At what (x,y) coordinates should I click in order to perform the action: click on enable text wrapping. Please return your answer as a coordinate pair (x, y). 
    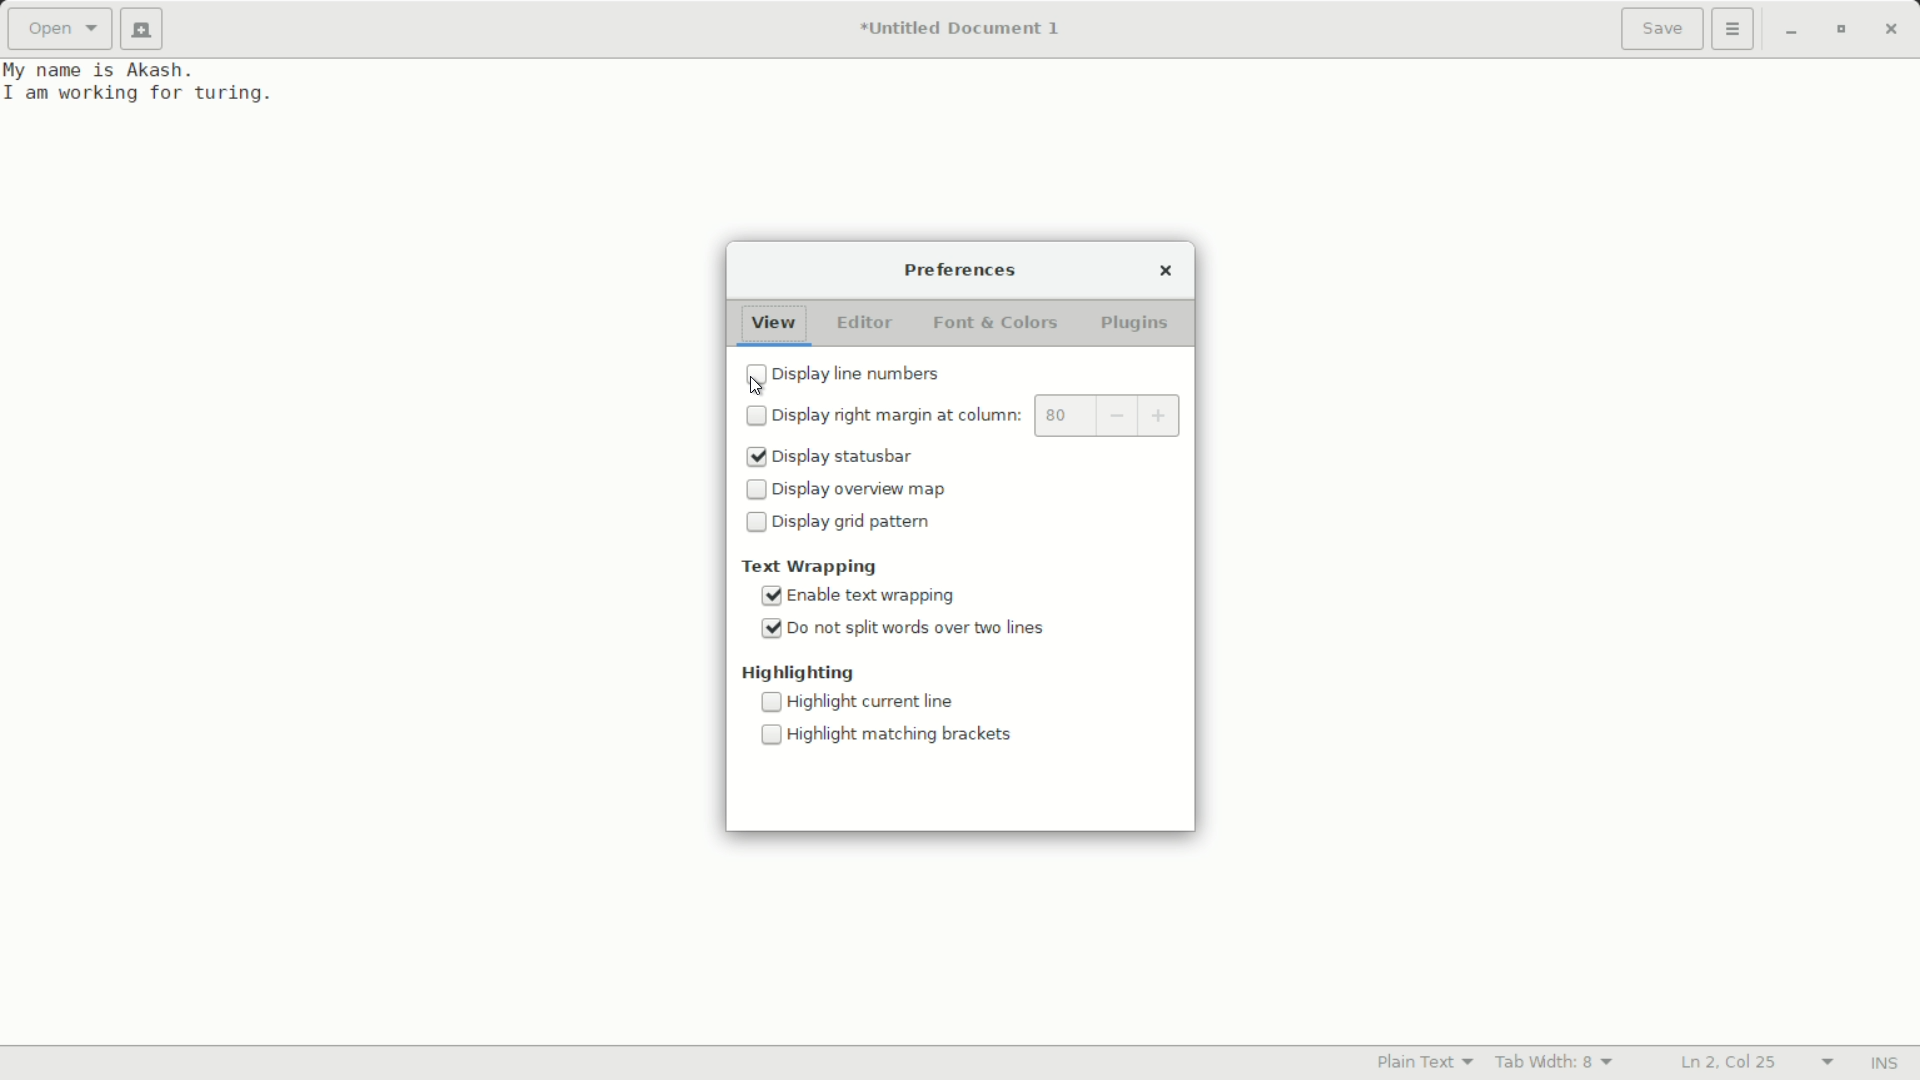
    Looking at the image, I should click on (879, 596).